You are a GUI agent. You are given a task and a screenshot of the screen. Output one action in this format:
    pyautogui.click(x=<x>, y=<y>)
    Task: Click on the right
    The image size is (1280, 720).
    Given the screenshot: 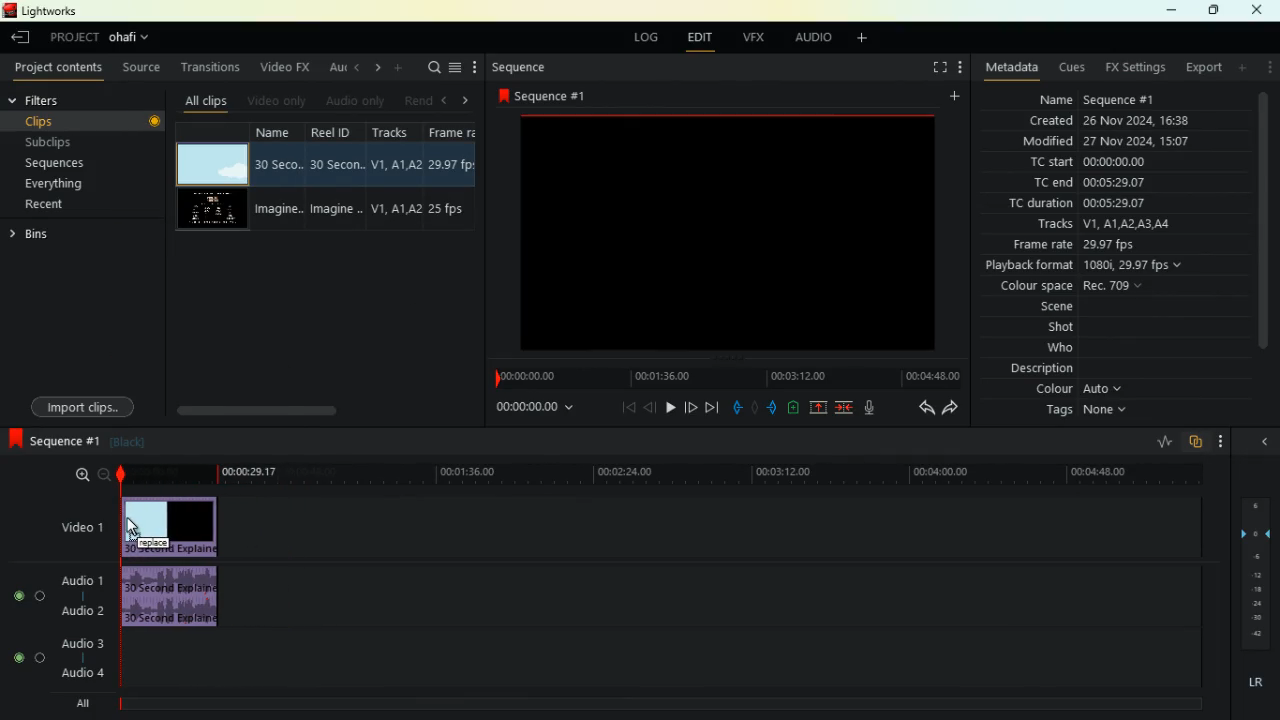 What is the action you would take?
    pyautogui.click(x=379, y=70)
    